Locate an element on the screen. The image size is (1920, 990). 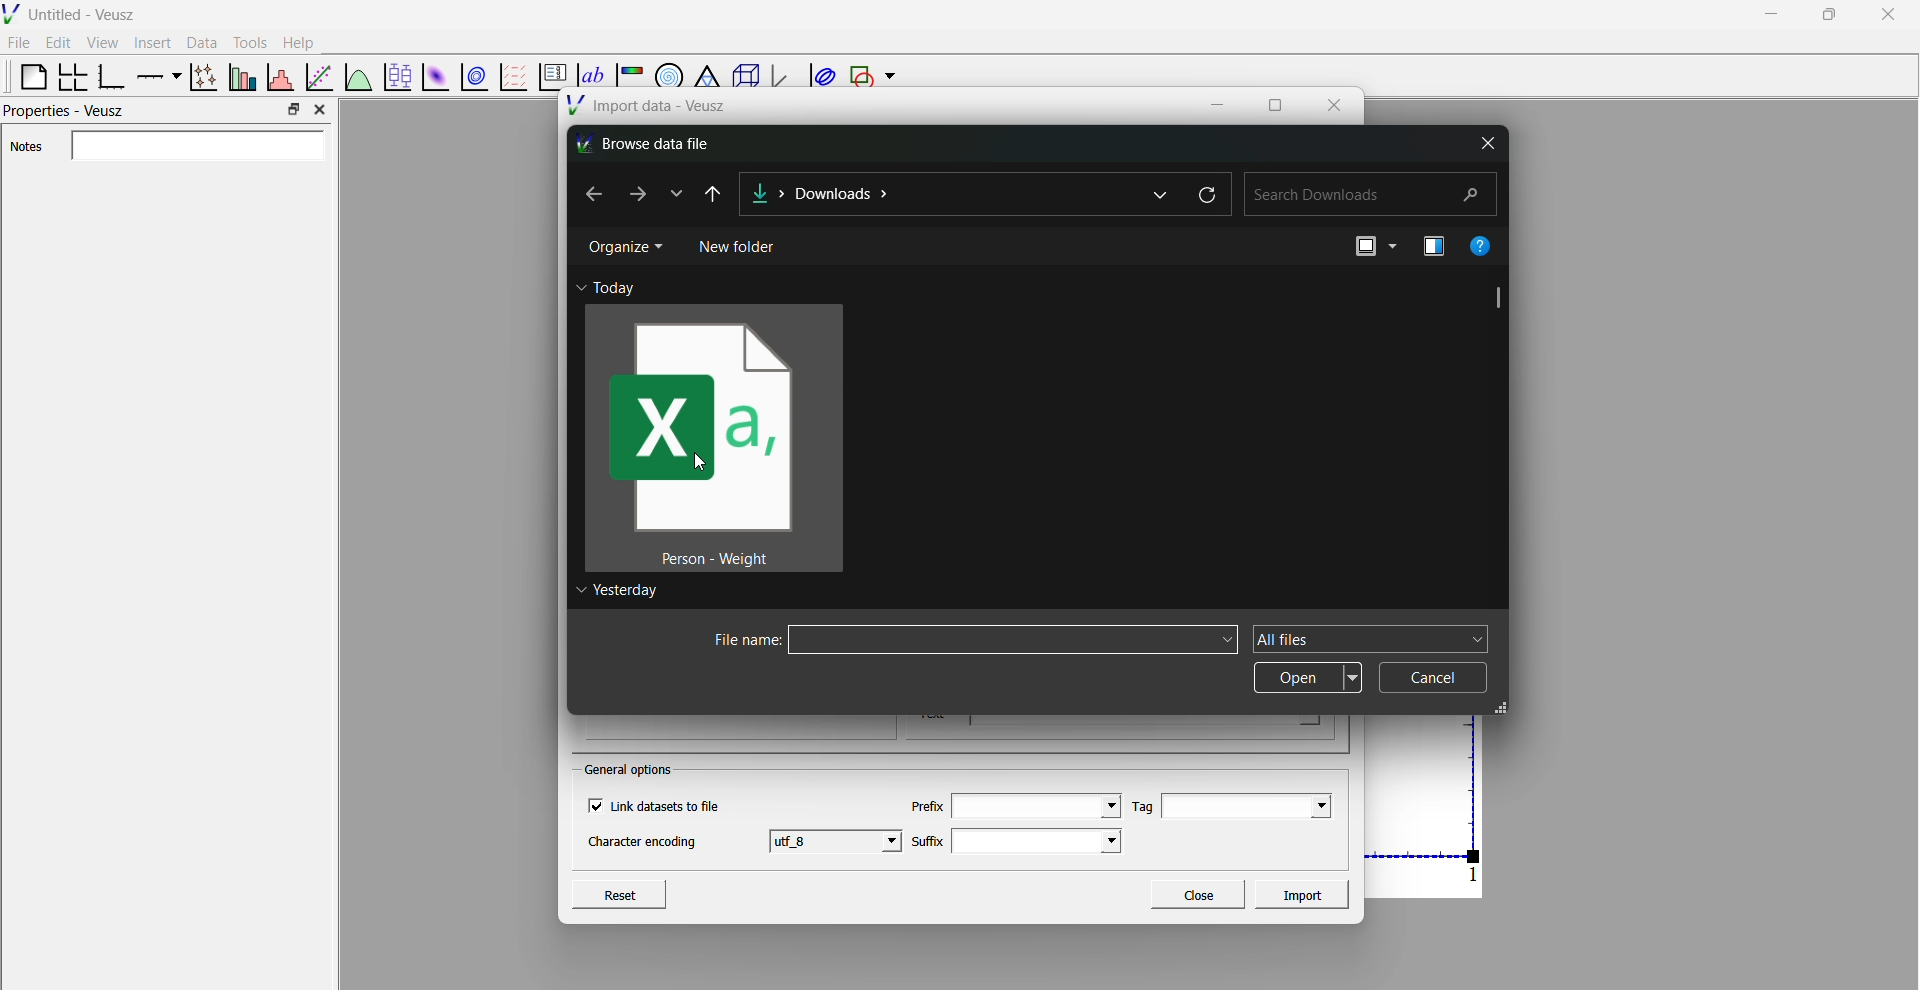
blank page is located at coordinates (25, 76).